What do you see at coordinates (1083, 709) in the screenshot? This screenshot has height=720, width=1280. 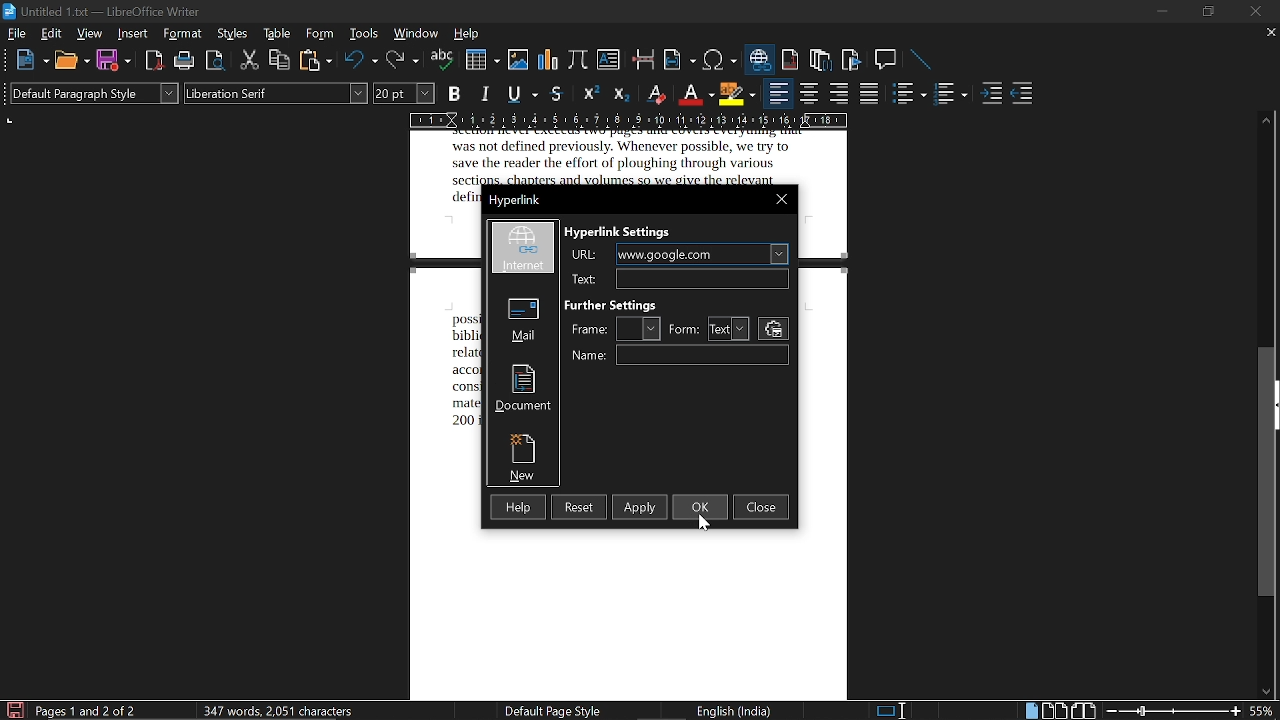 I see `book view` at bounding box center [1083, 709].